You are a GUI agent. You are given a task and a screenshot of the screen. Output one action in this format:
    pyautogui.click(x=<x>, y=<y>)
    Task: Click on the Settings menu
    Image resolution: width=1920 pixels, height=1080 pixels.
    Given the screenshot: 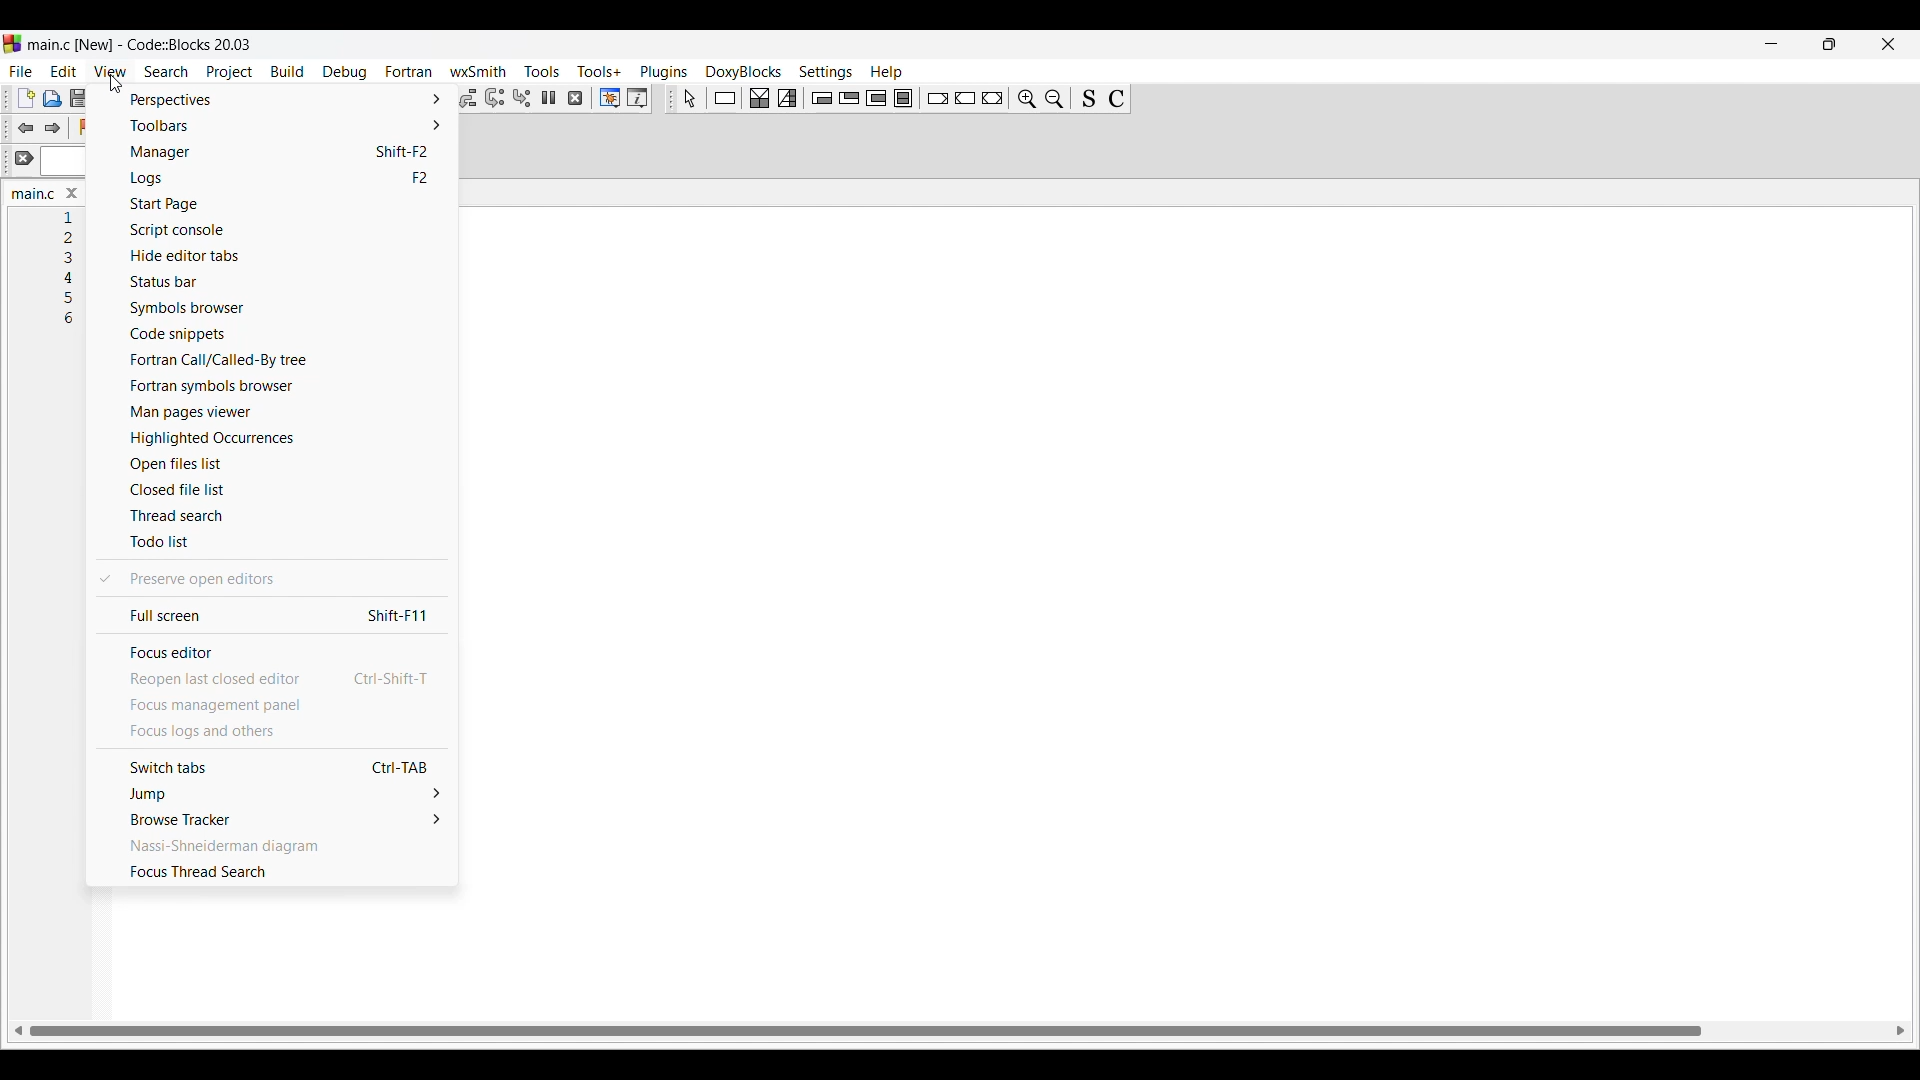 What is the action you would take?
    pyautogui.click(x=826, y=72)
    